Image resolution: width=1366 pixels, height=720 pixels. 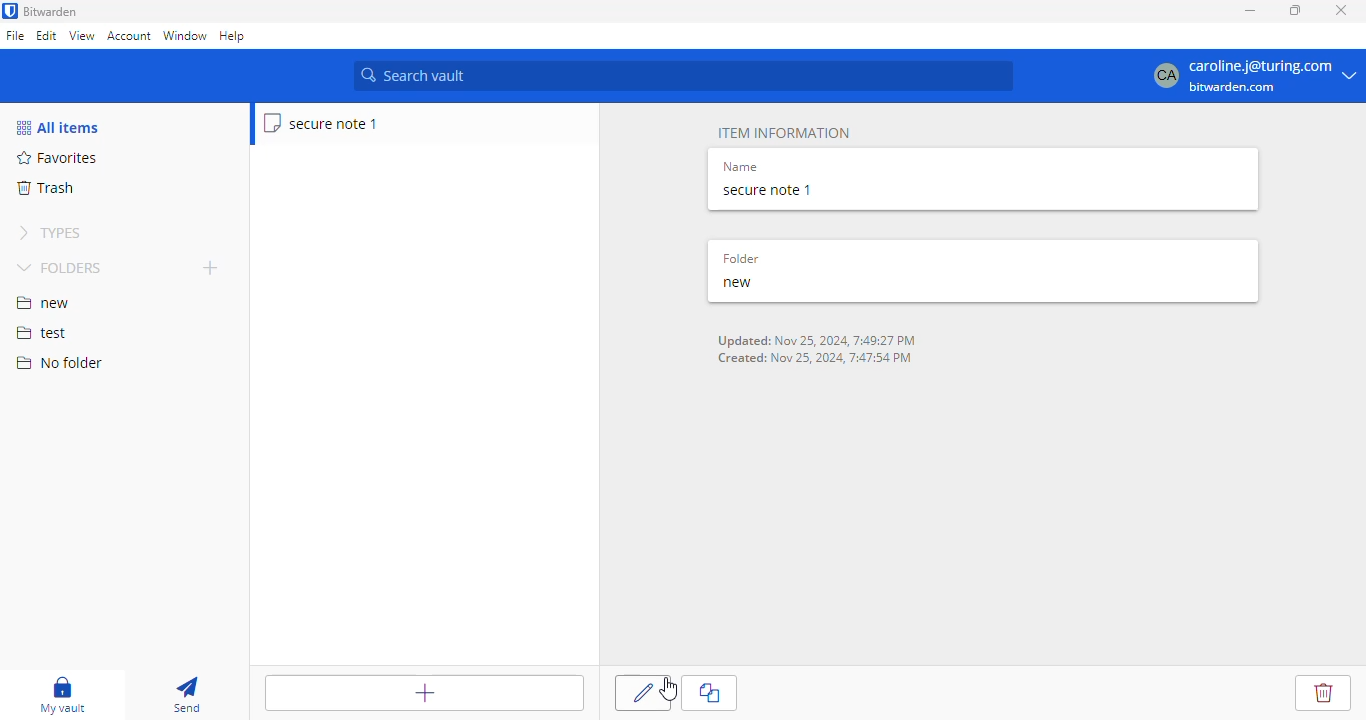 I want to click on new, so click(x=43, y=303).